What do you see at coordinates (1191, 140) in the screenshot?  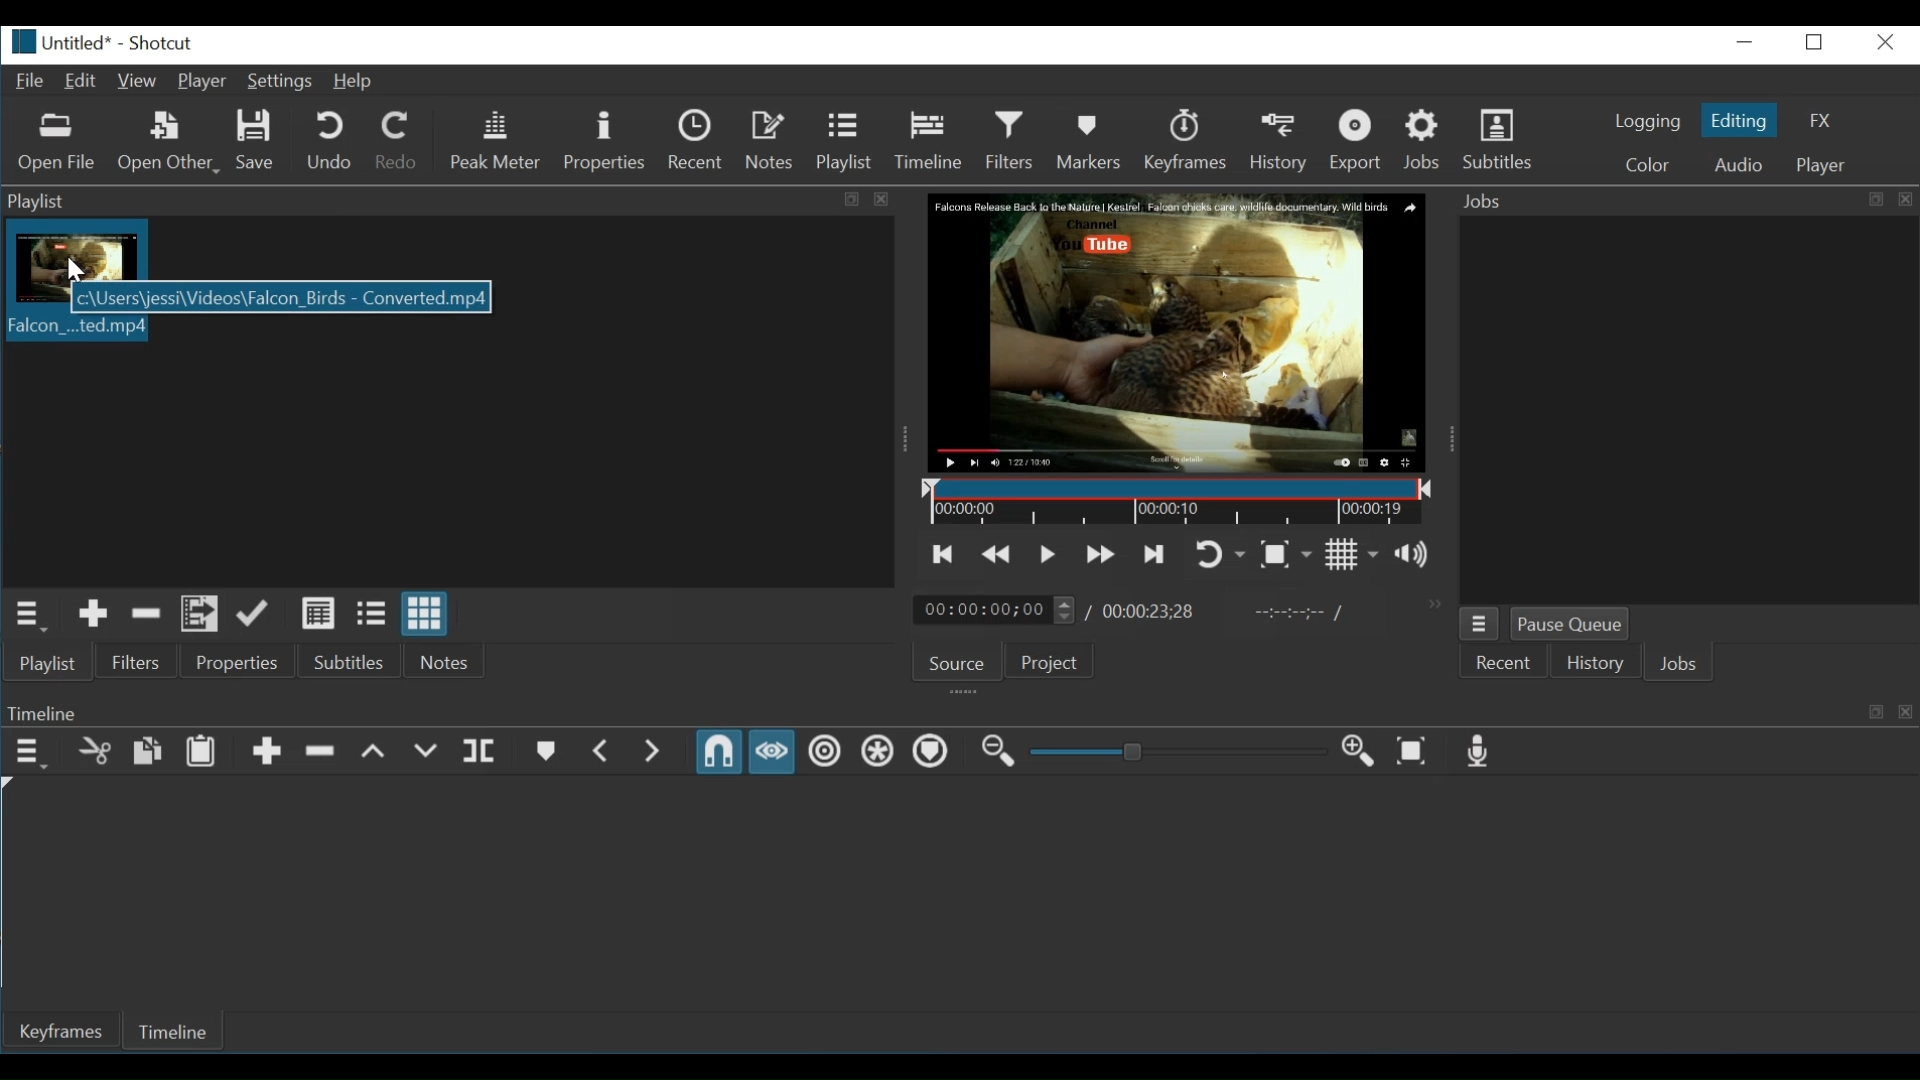 I see `Keyframes` at bounding box center [1191, 140].